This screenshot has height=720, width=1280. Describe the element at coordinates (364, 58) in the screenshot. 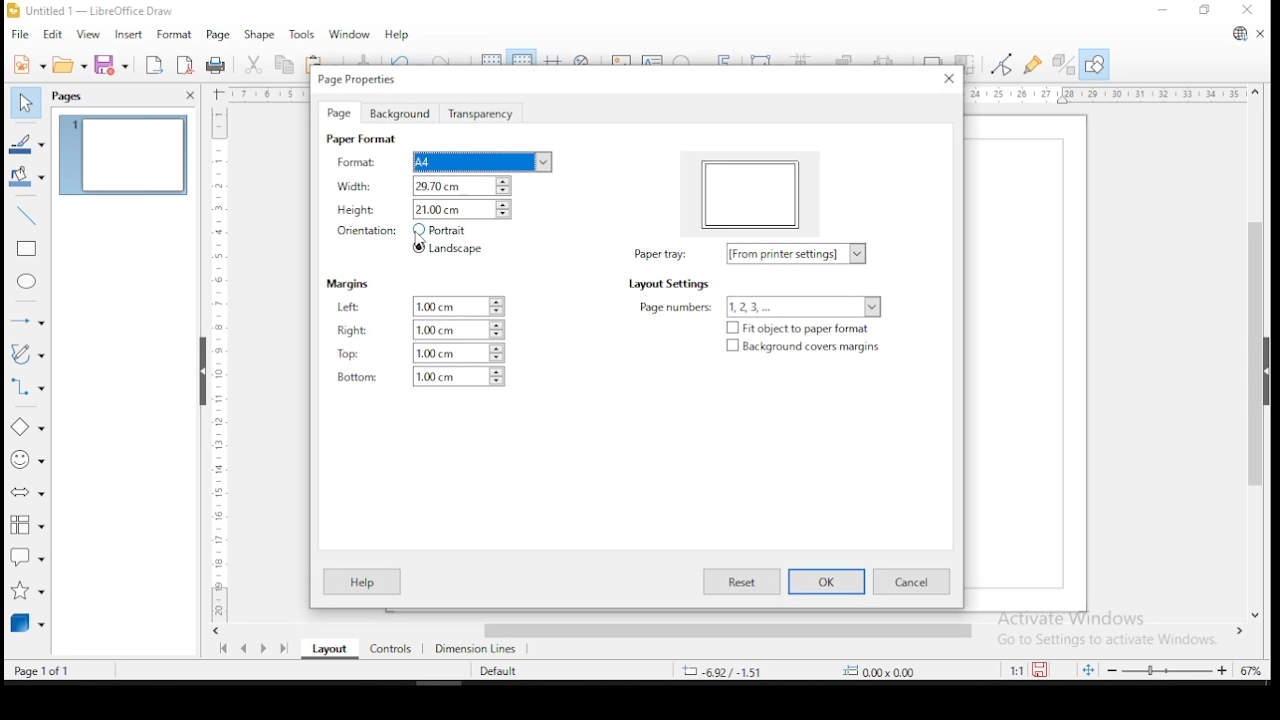

I see `clone formatting` at that location.